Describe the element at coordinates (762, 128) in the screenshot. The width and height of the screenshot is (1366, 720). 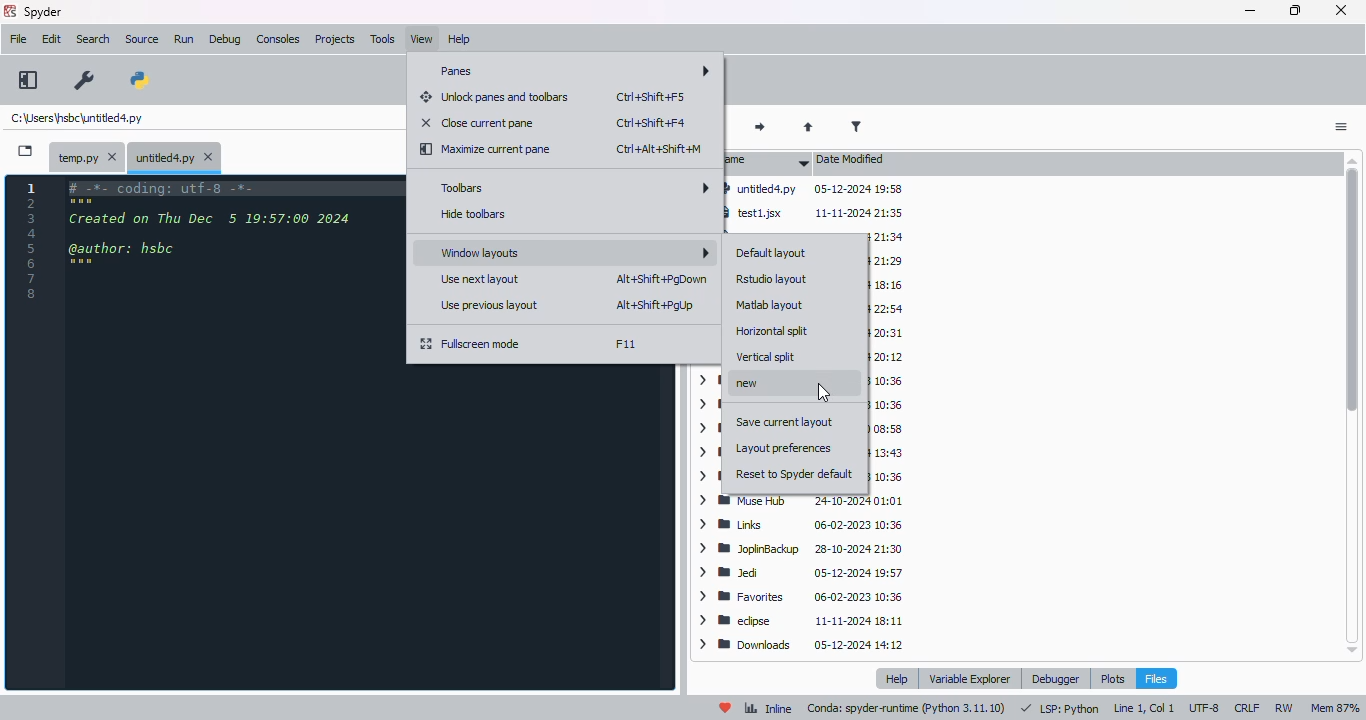
I see `next` at that location.